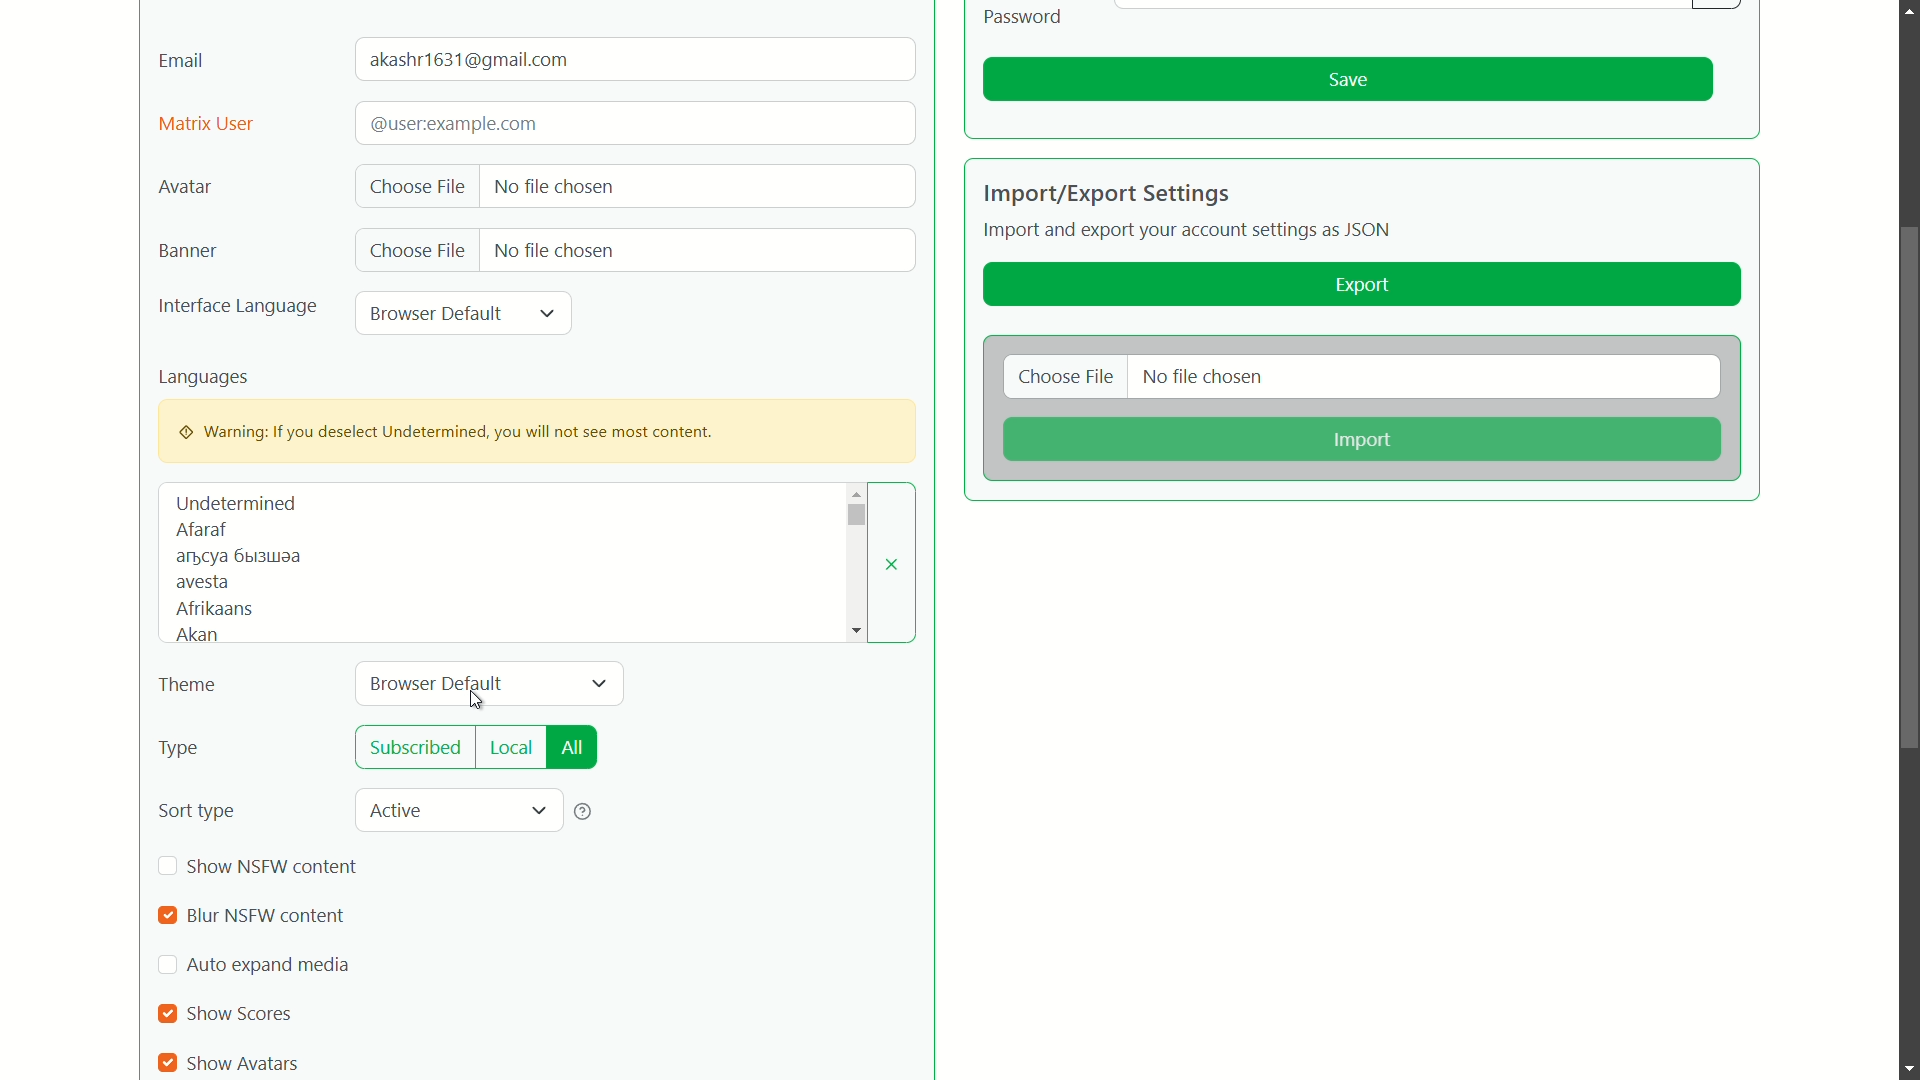 This screenshot has height=1080, width=1920. What do you see at coordinates (200, 530) in the screenshot?
I see `afaraf` at bounding box center [200, 530].